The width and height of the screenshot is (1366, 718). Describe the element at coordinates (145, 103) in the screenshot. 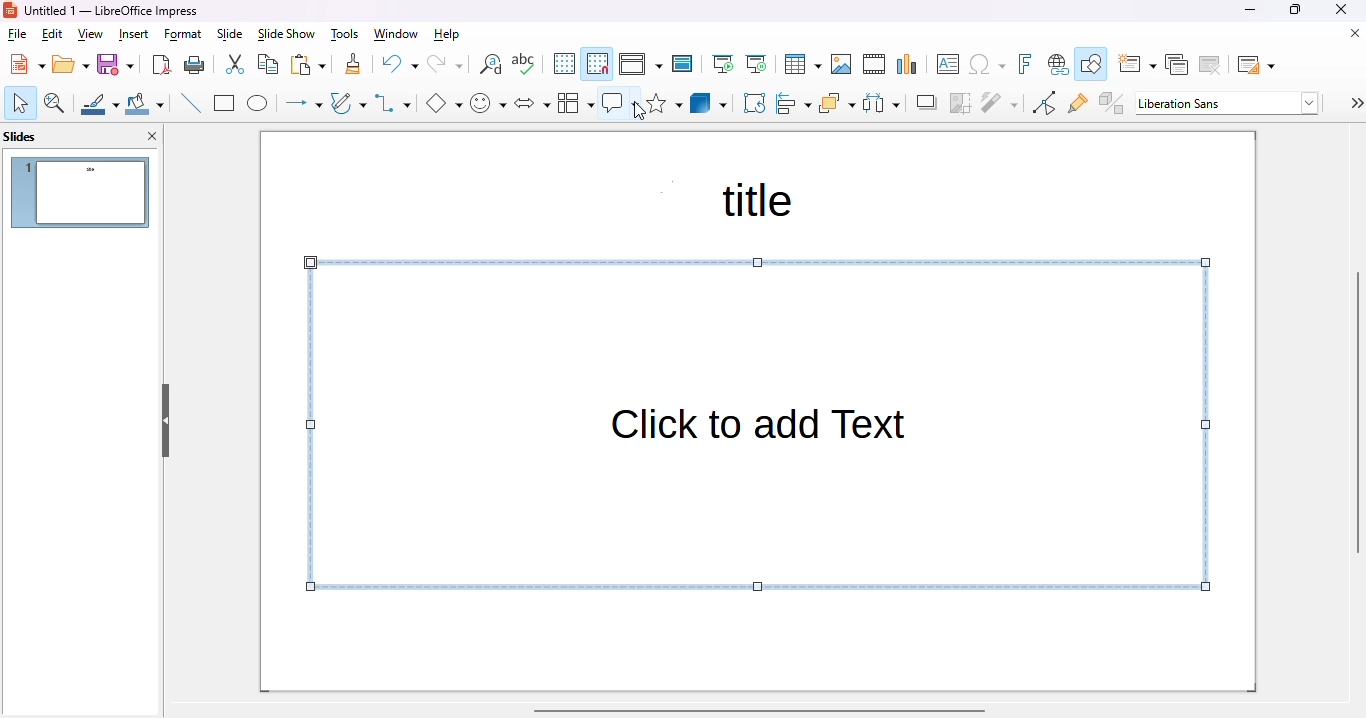

I see `fill color` at that location.